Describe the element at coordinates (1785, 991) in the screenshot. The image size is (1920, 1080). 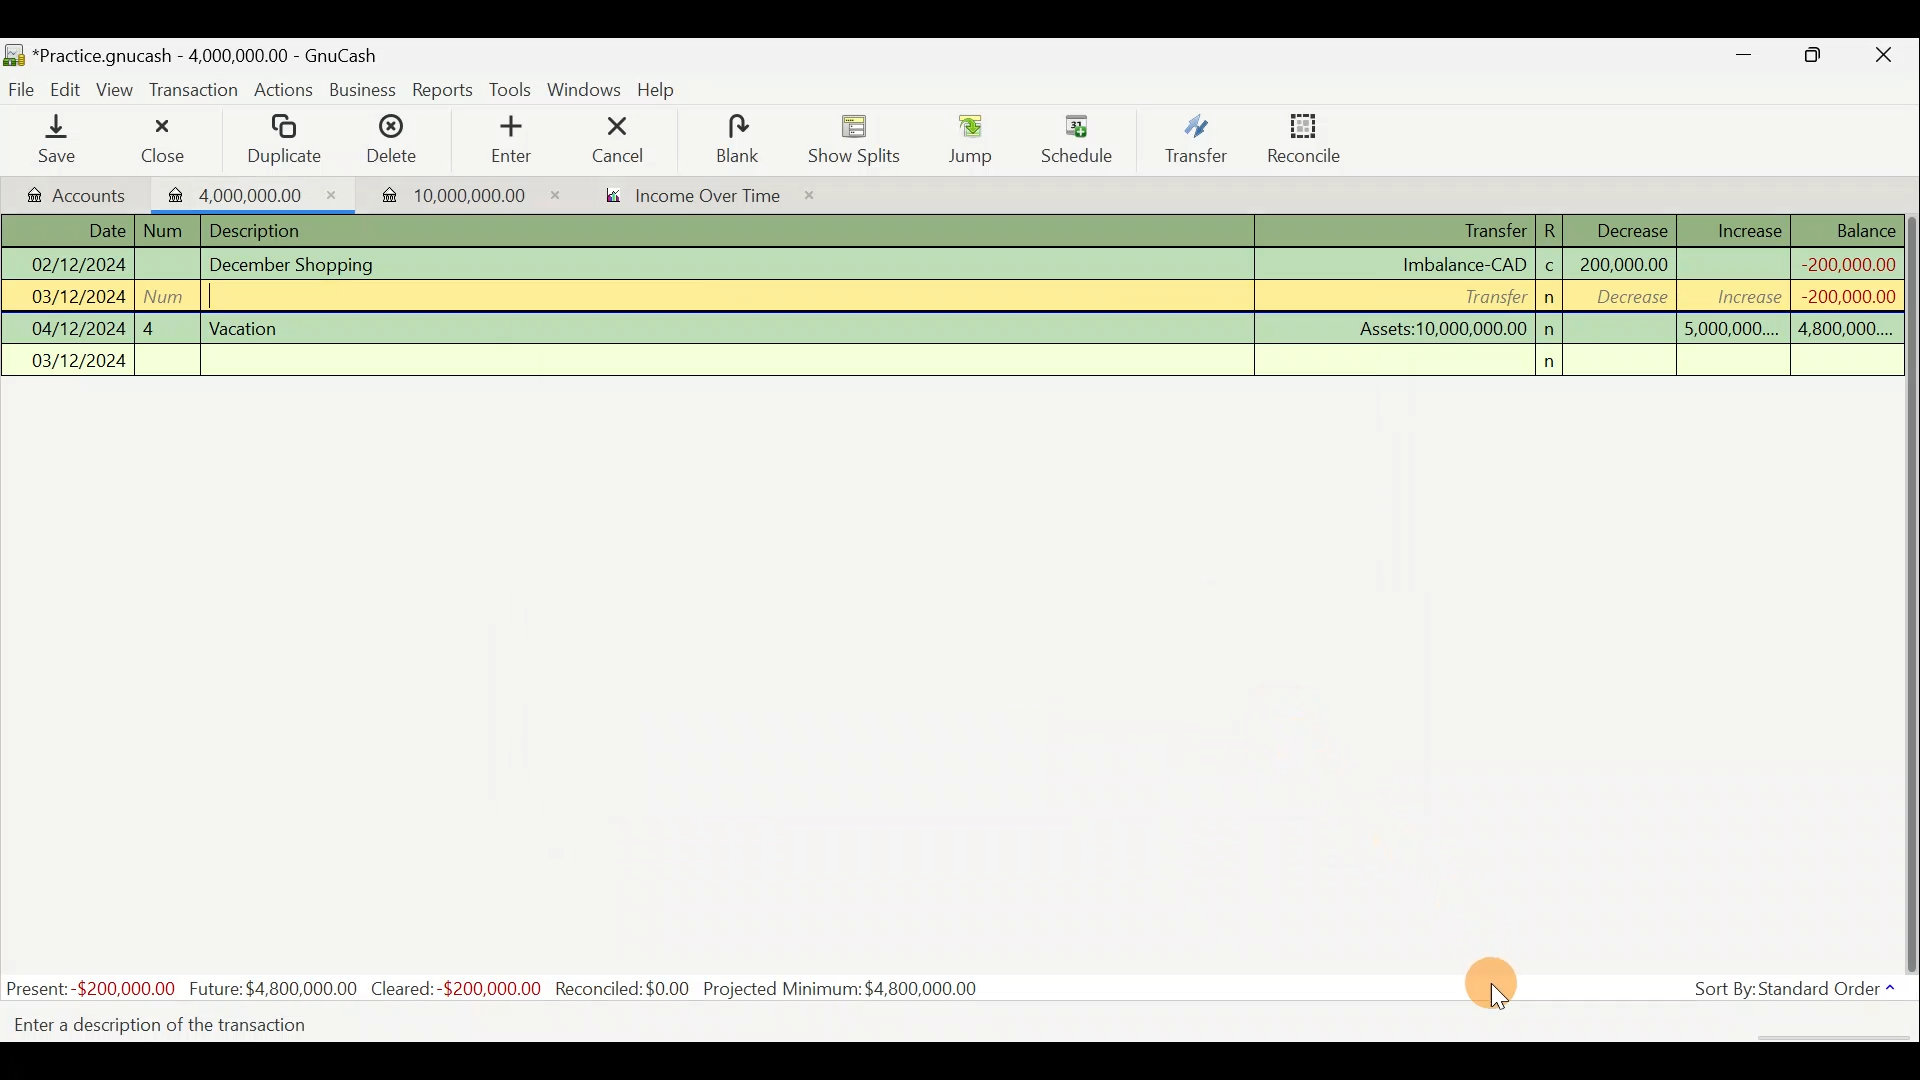
I see `Sort by` at that location.